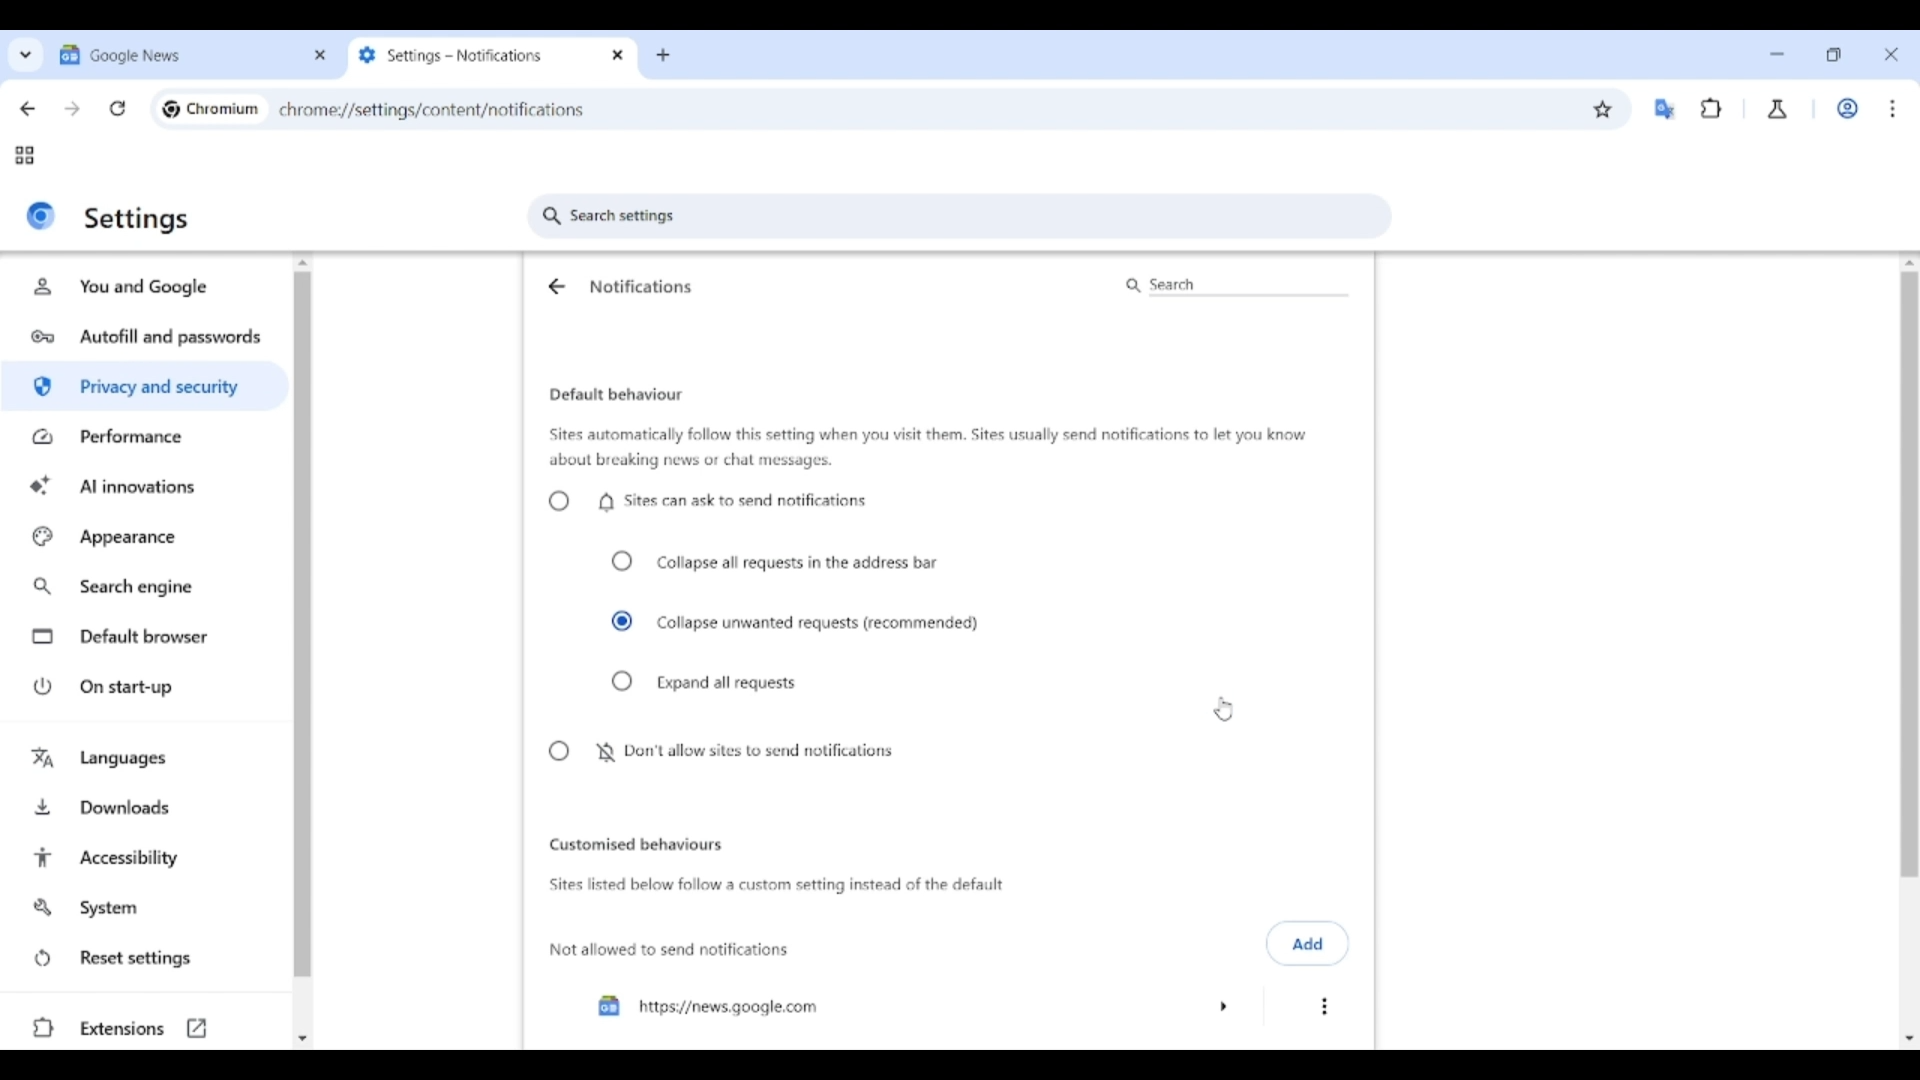 The height and width of the screenshot is (1080, 1920). I want to click on Quick slide to bottom, so click(1910, 1039).